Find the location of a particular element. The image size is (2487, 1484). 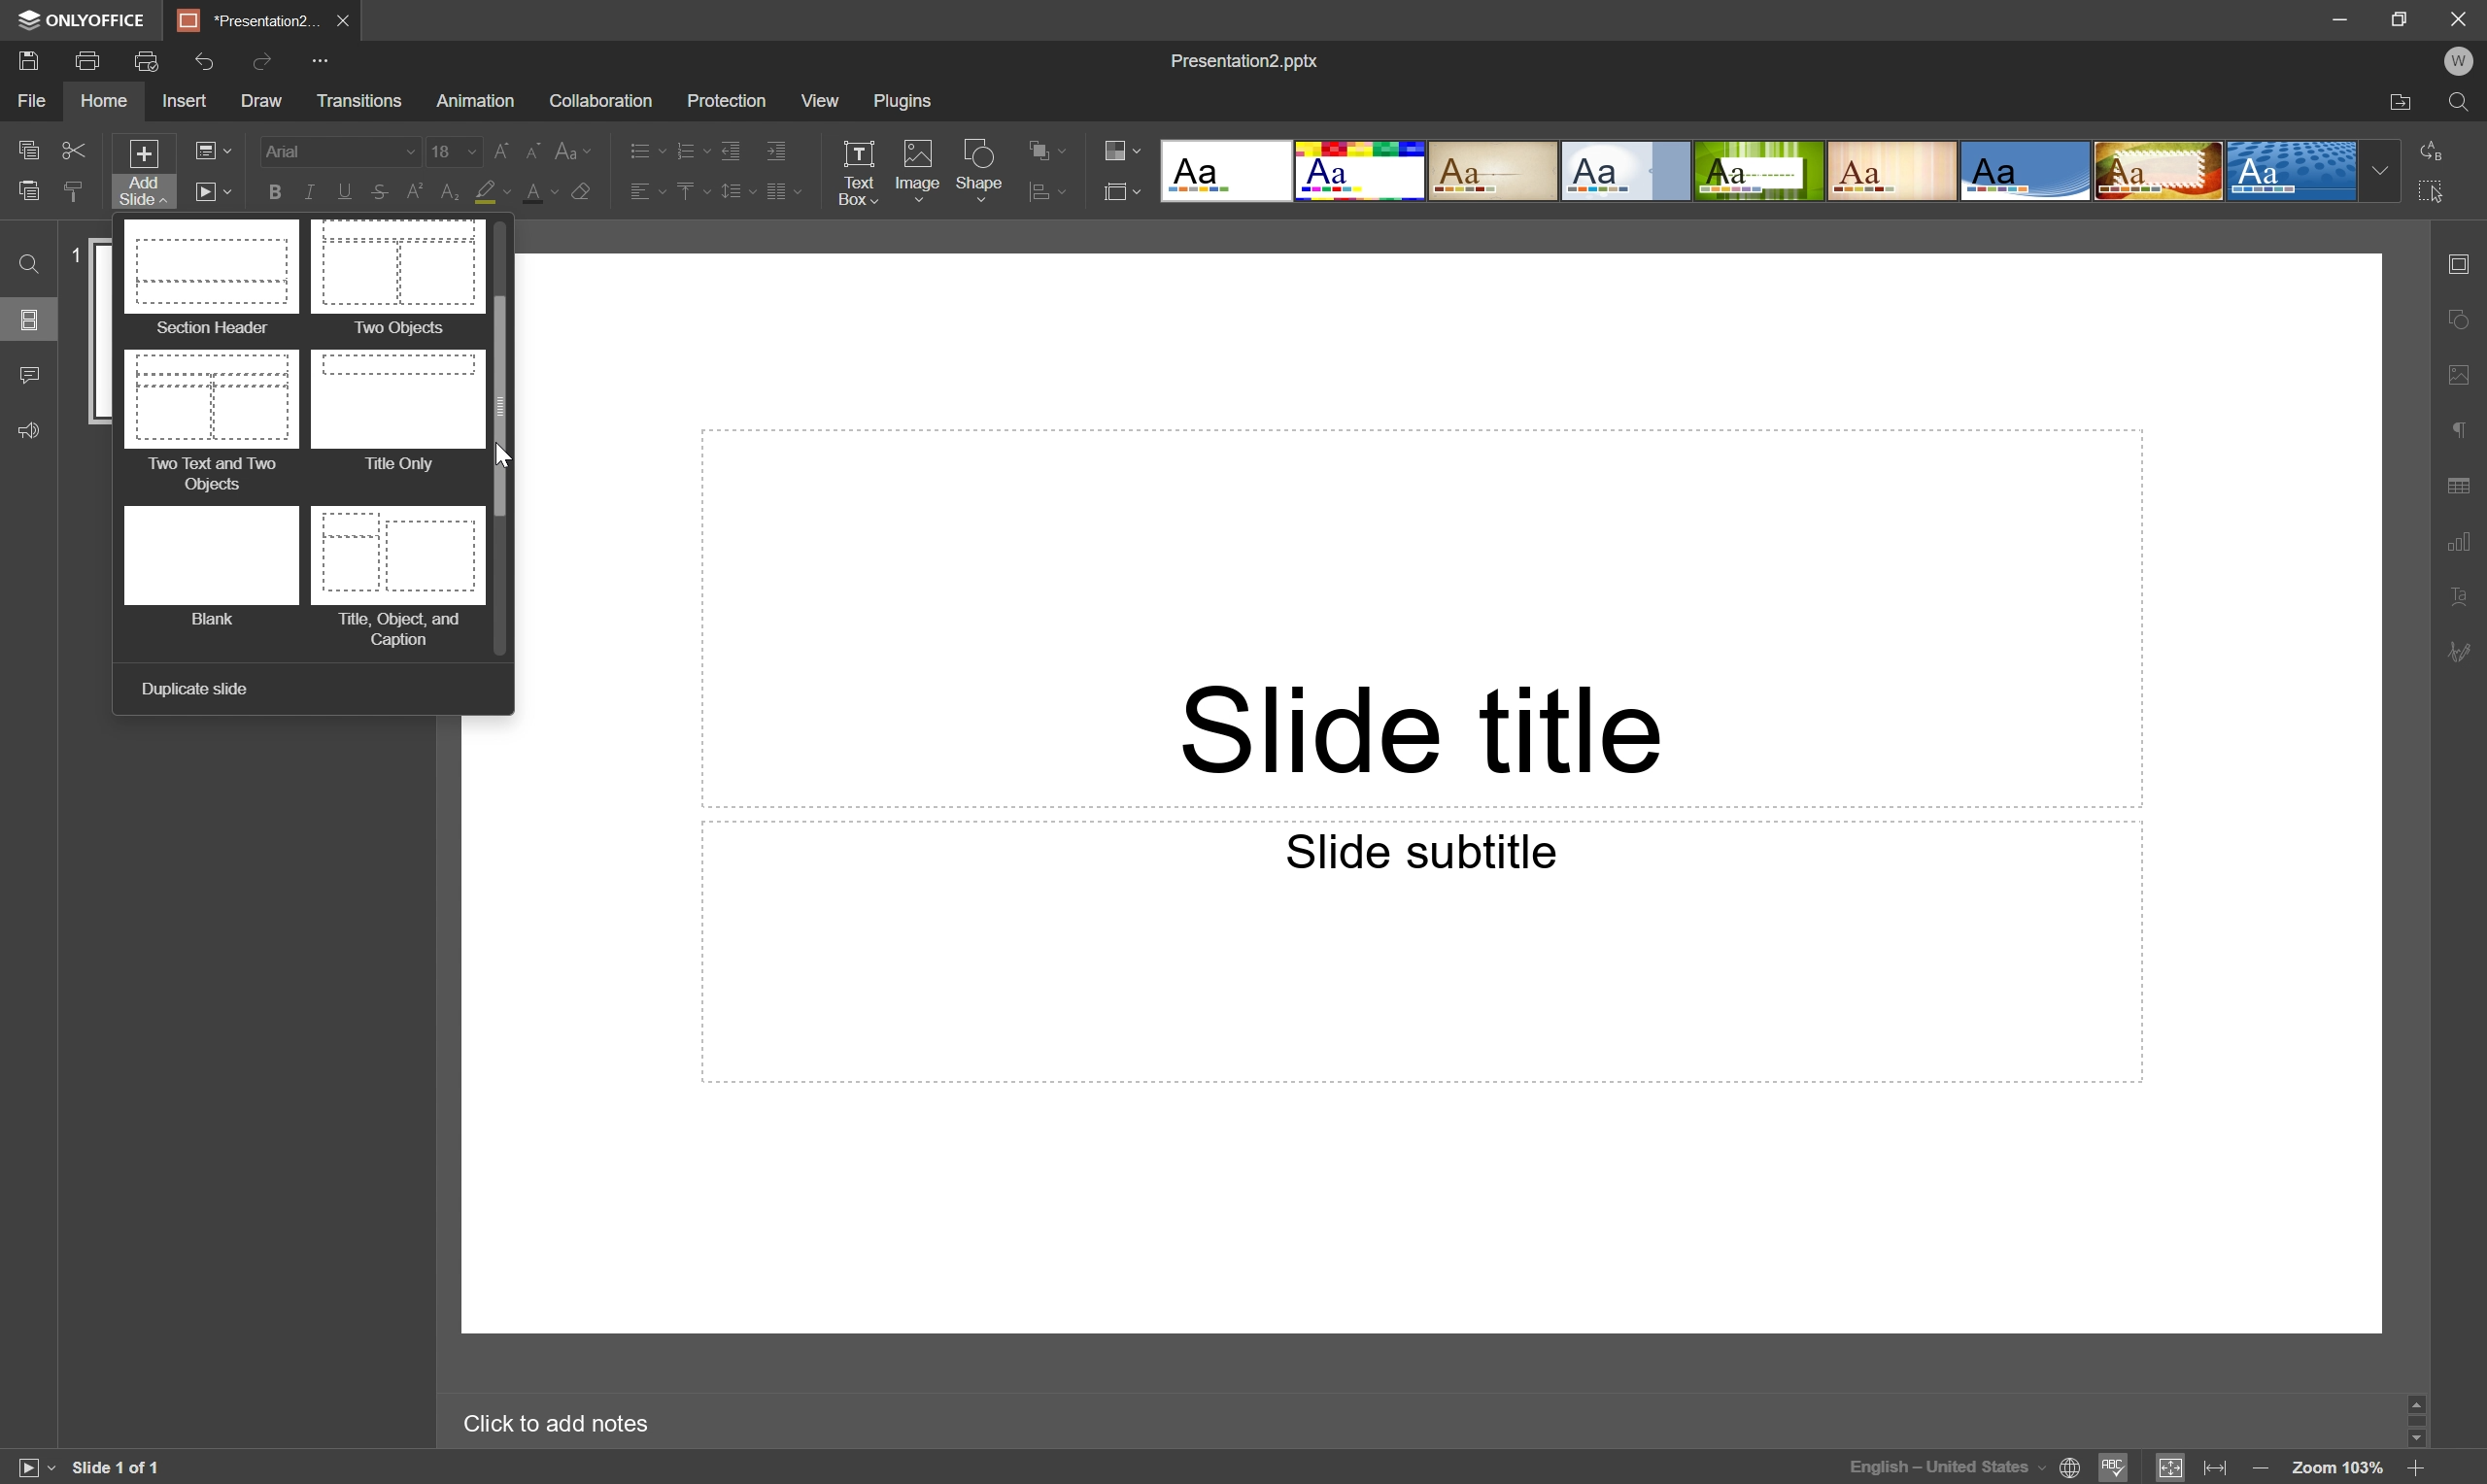

Insert is located at coordinates (182, 101).